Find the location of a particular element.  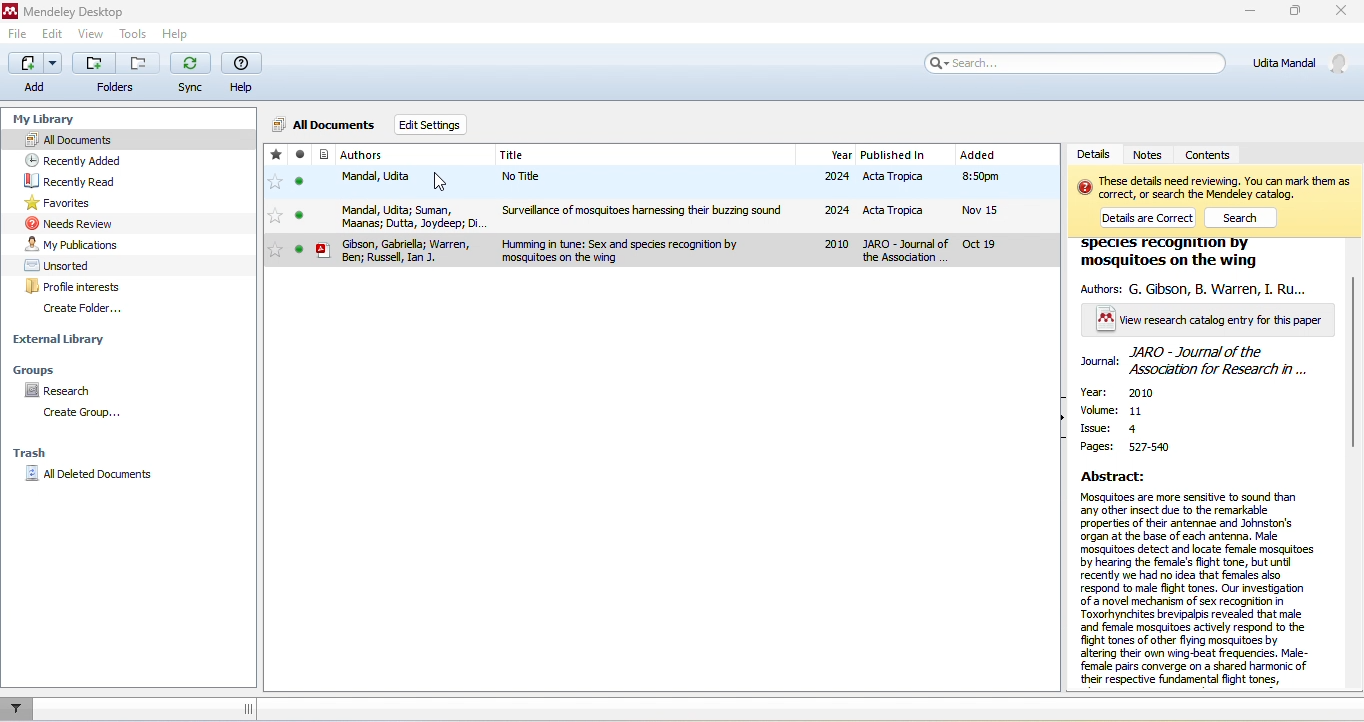

human in tune sex and species recognition by mosquitoes on the wing is located at coordinates (650, 250).